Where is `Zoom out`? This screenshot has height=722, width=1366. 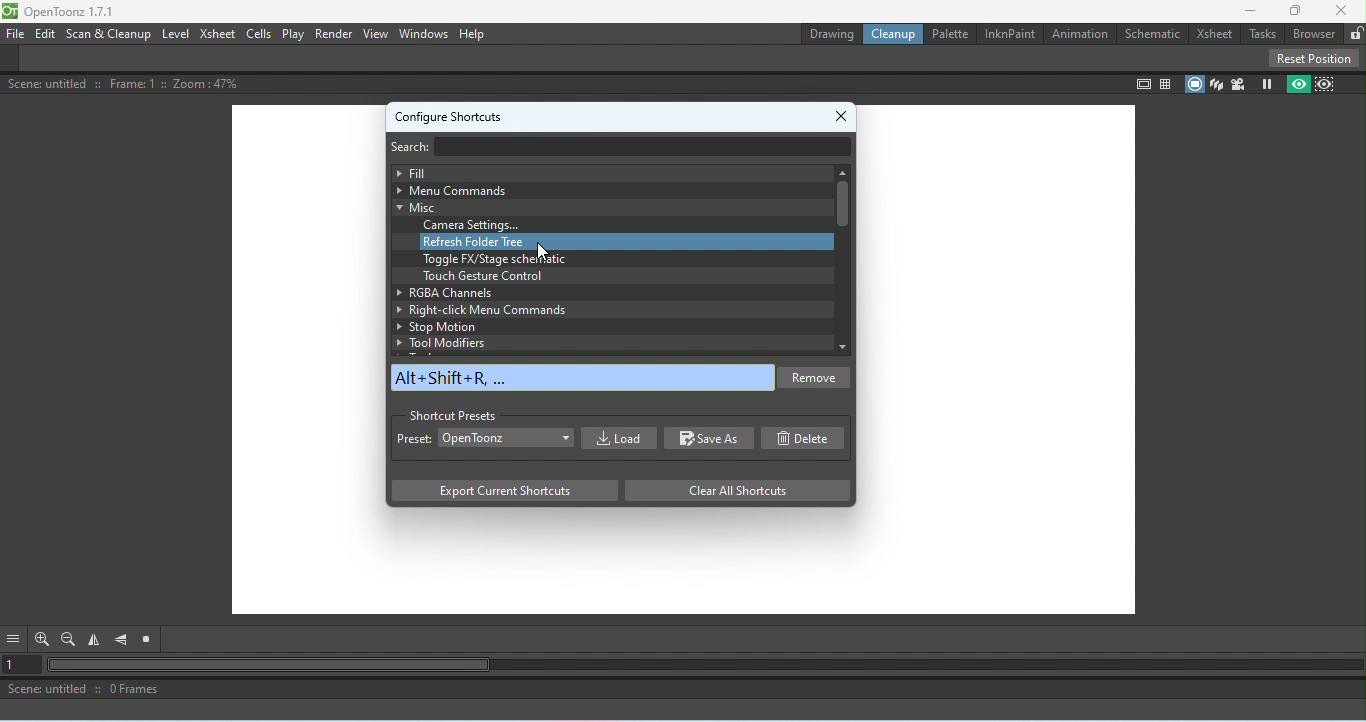
Zoom out is located at coordinates (68, 639).